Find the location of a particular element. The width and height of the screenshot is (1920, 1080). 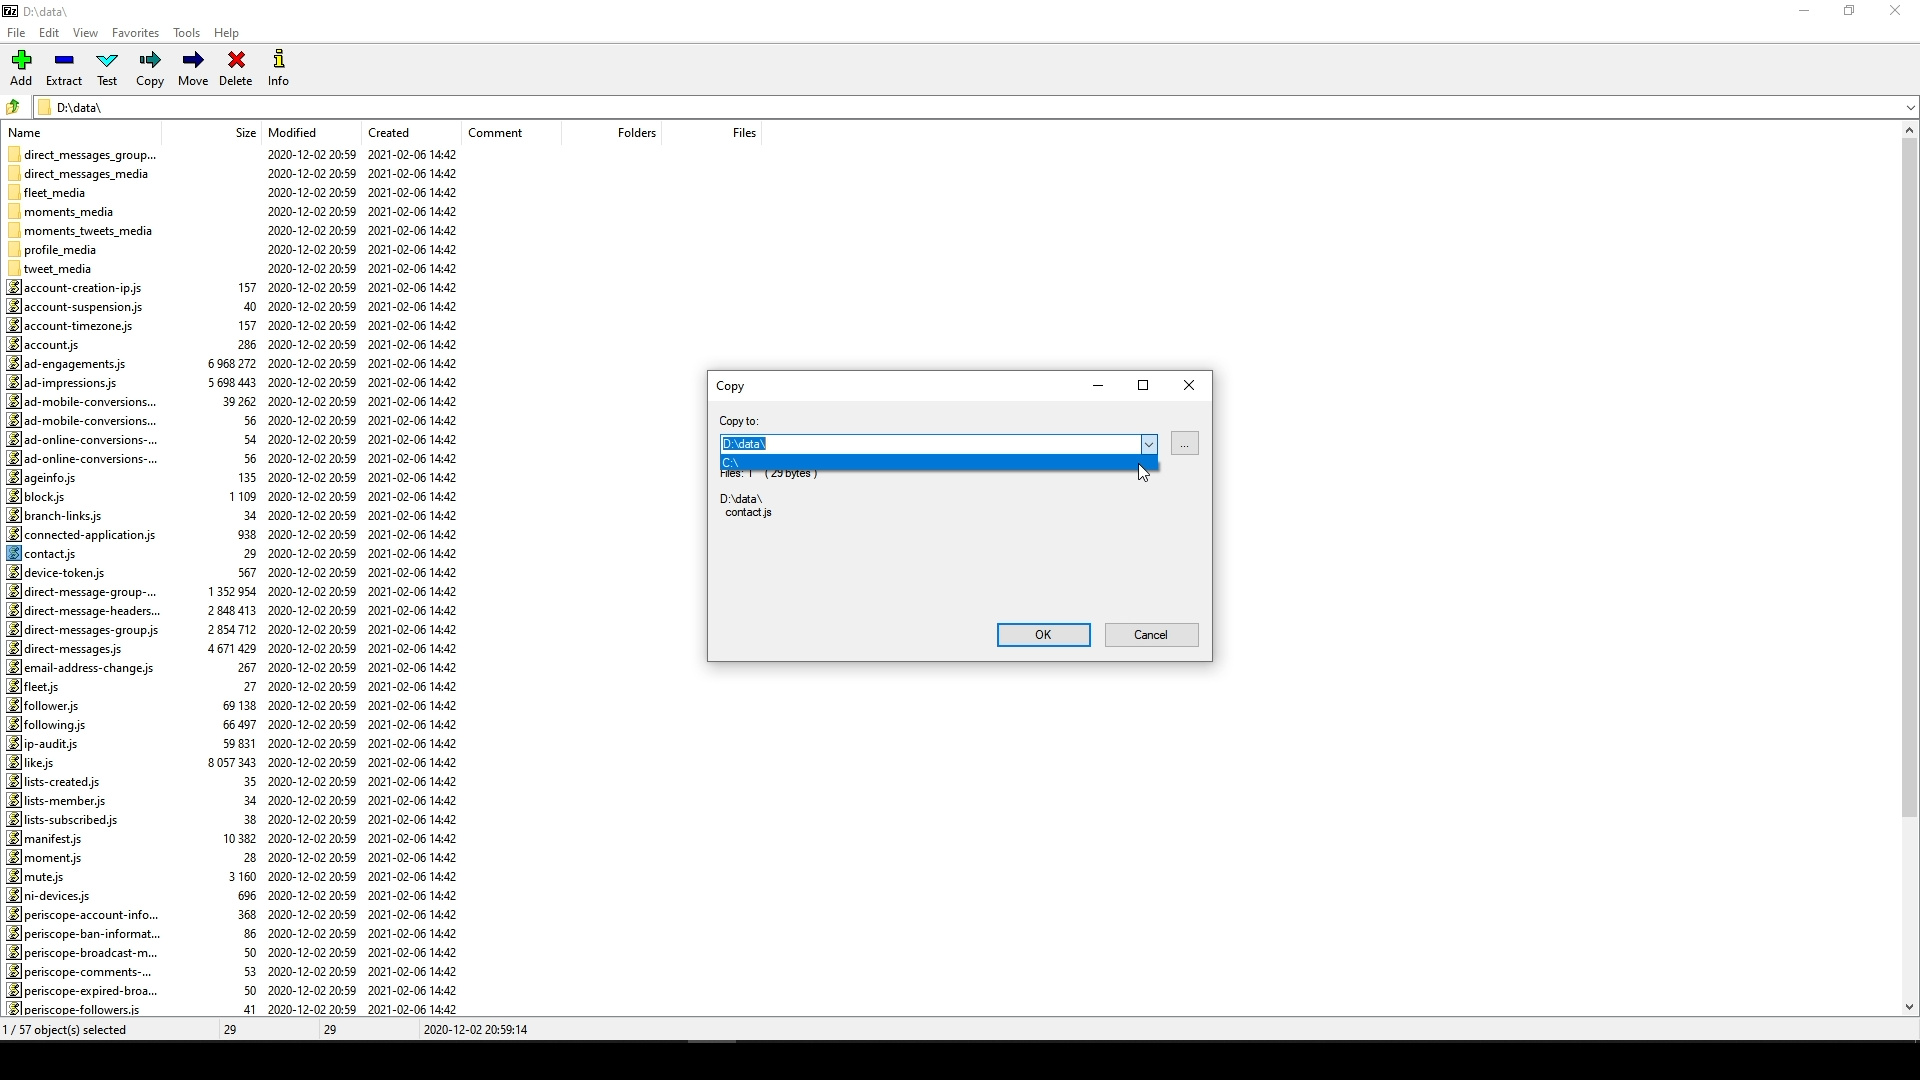

browse is located at coordinates (1185, 443).